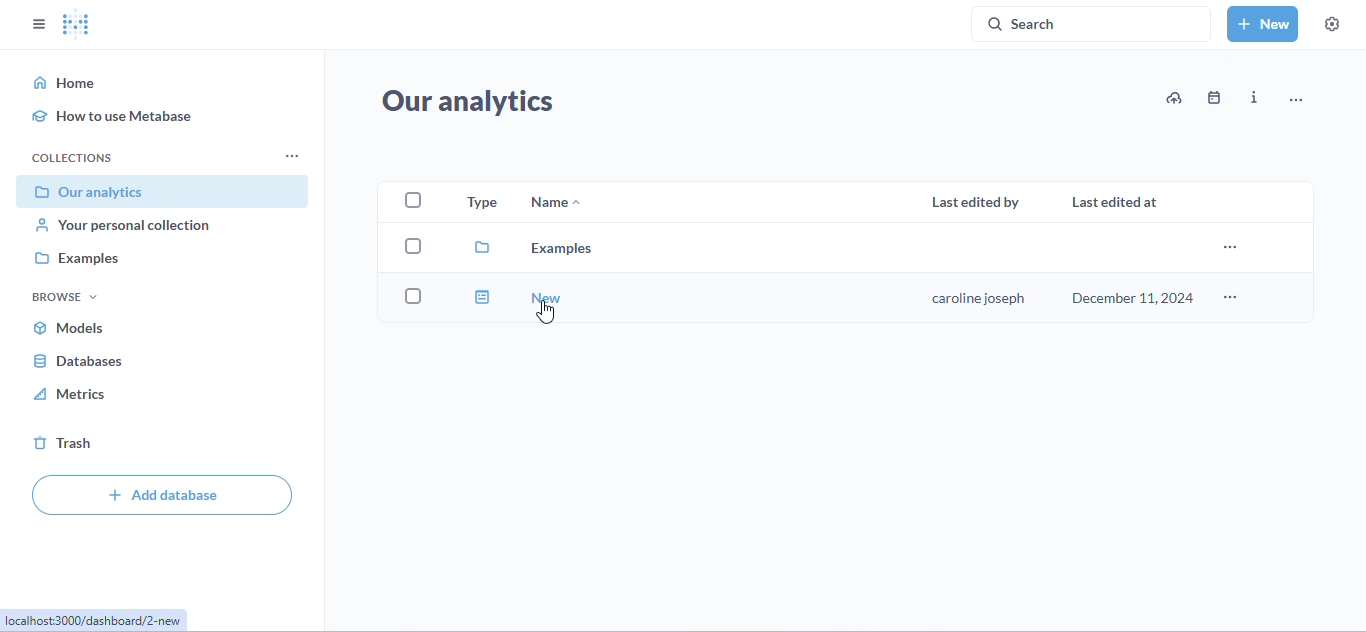 Image resolution: width=1366 pixels, height=632 pixels. I want to click on select, so click(413, 200).